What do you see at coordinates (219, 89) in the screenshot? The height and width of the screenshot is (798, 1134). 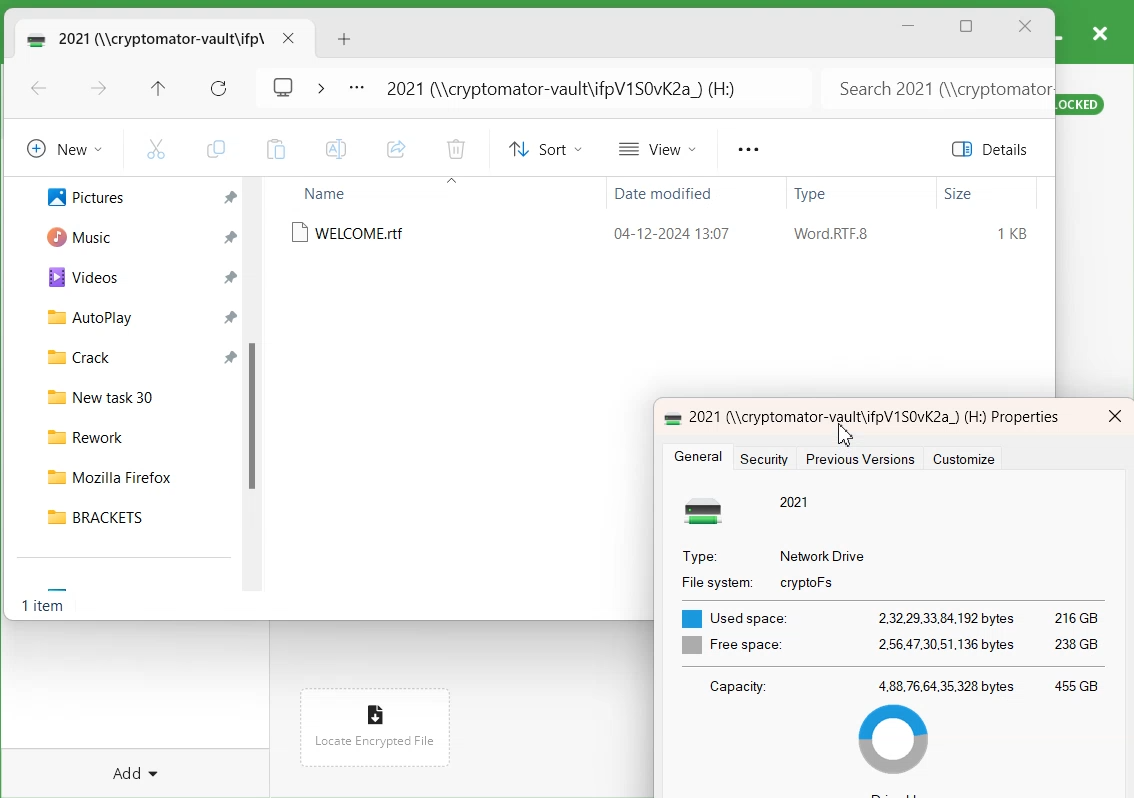 I see `Refresh` at bounding box center [219, 89].